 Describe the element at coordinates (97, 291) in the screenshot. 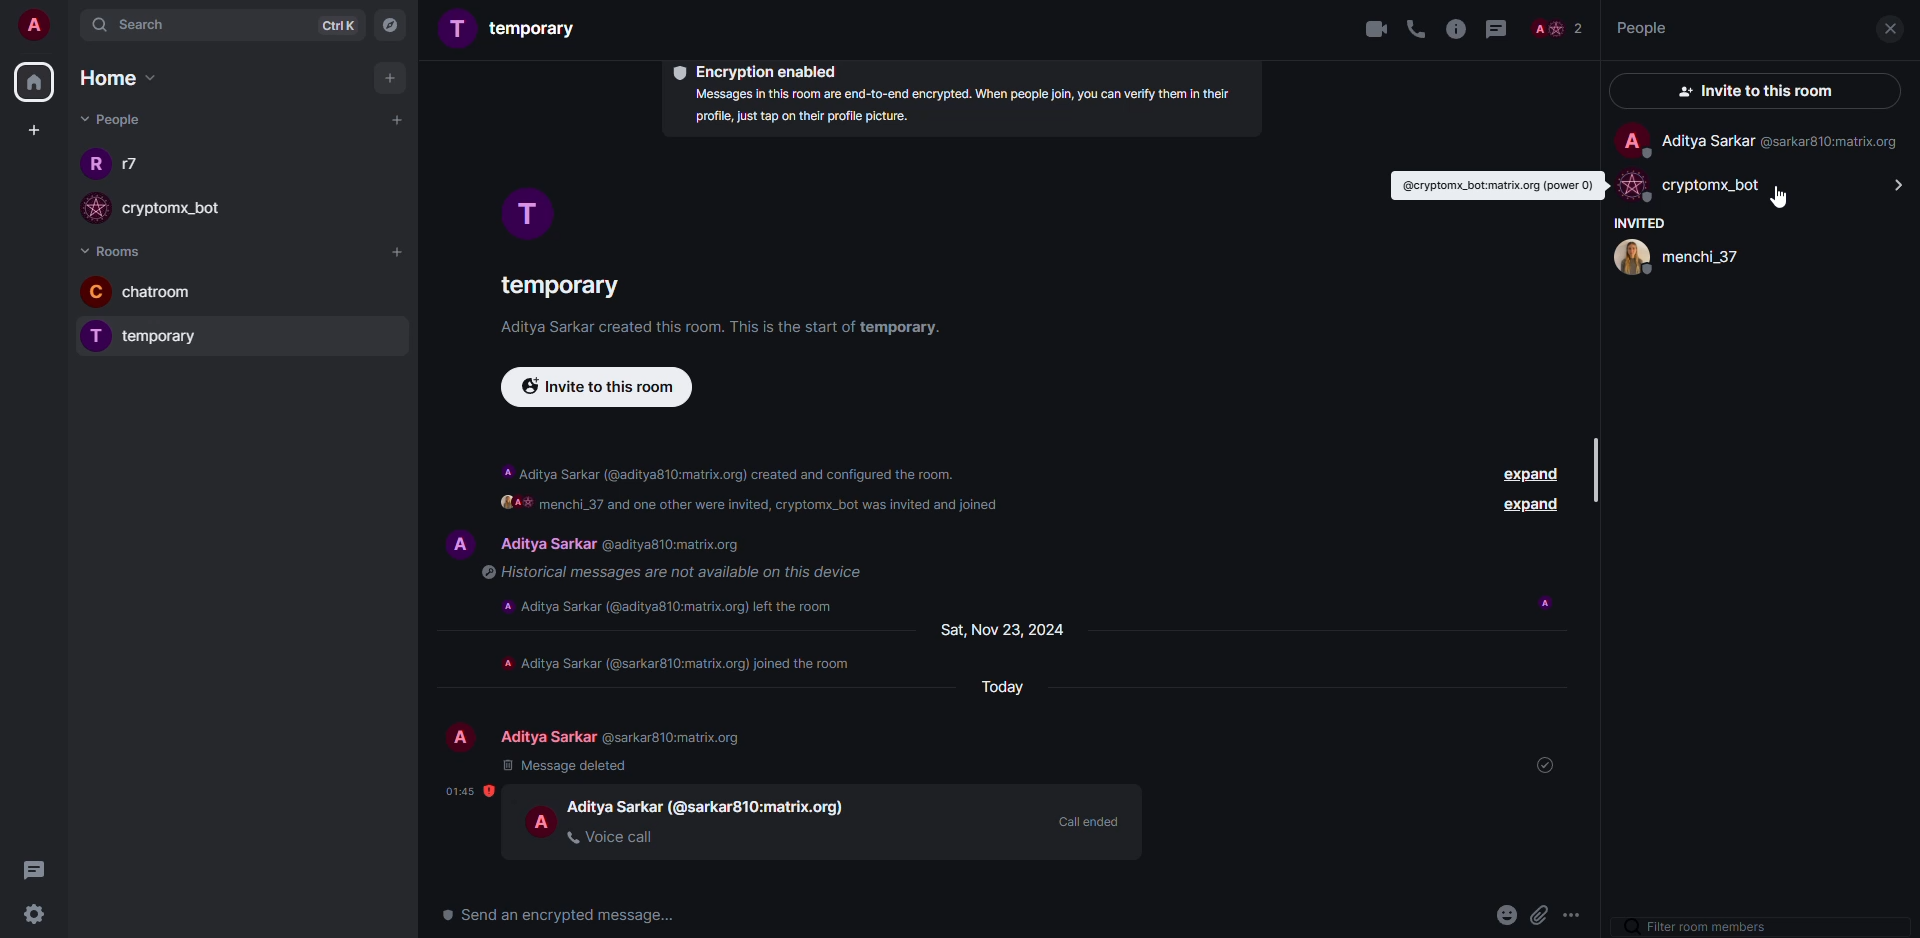

I see `profile` at that location.